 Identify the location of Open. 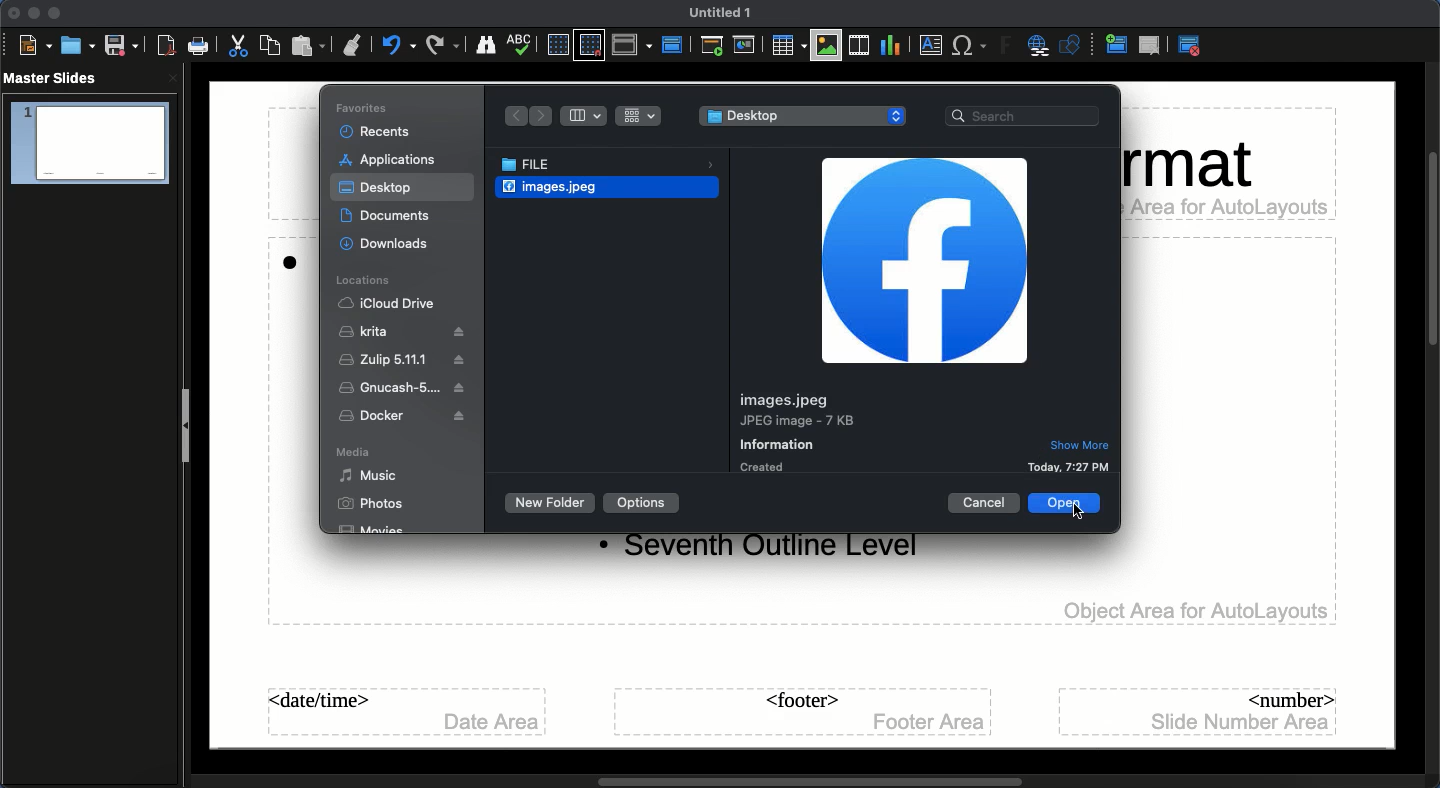
(1052, 506).